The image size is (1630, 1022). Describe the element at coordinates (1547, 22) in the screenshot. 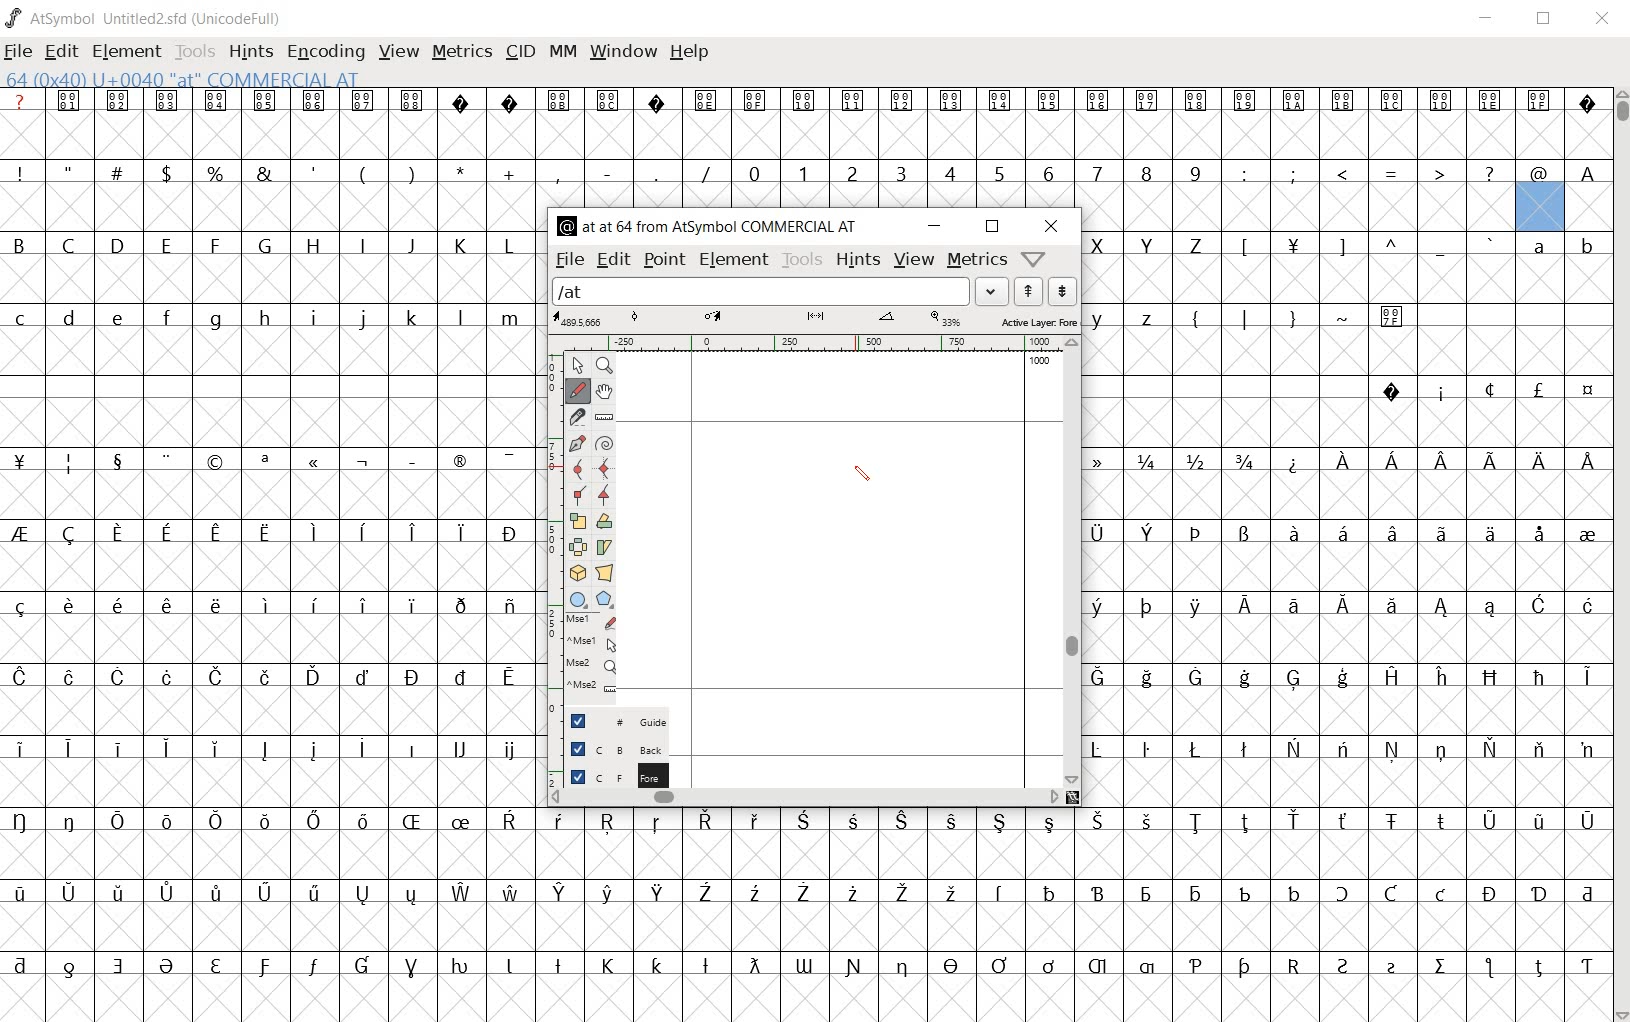

I see `RESTORE DOWN` at that location.